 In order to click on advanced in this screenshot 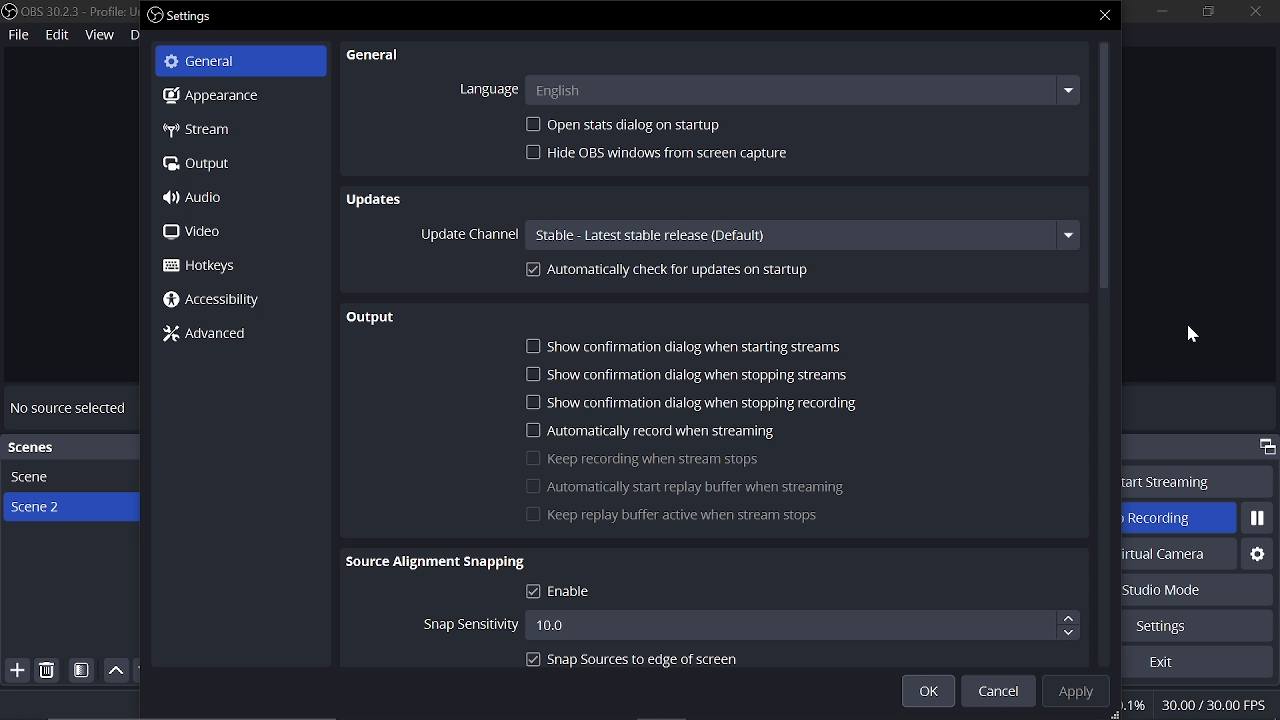, I will do `click(217, 334)`.